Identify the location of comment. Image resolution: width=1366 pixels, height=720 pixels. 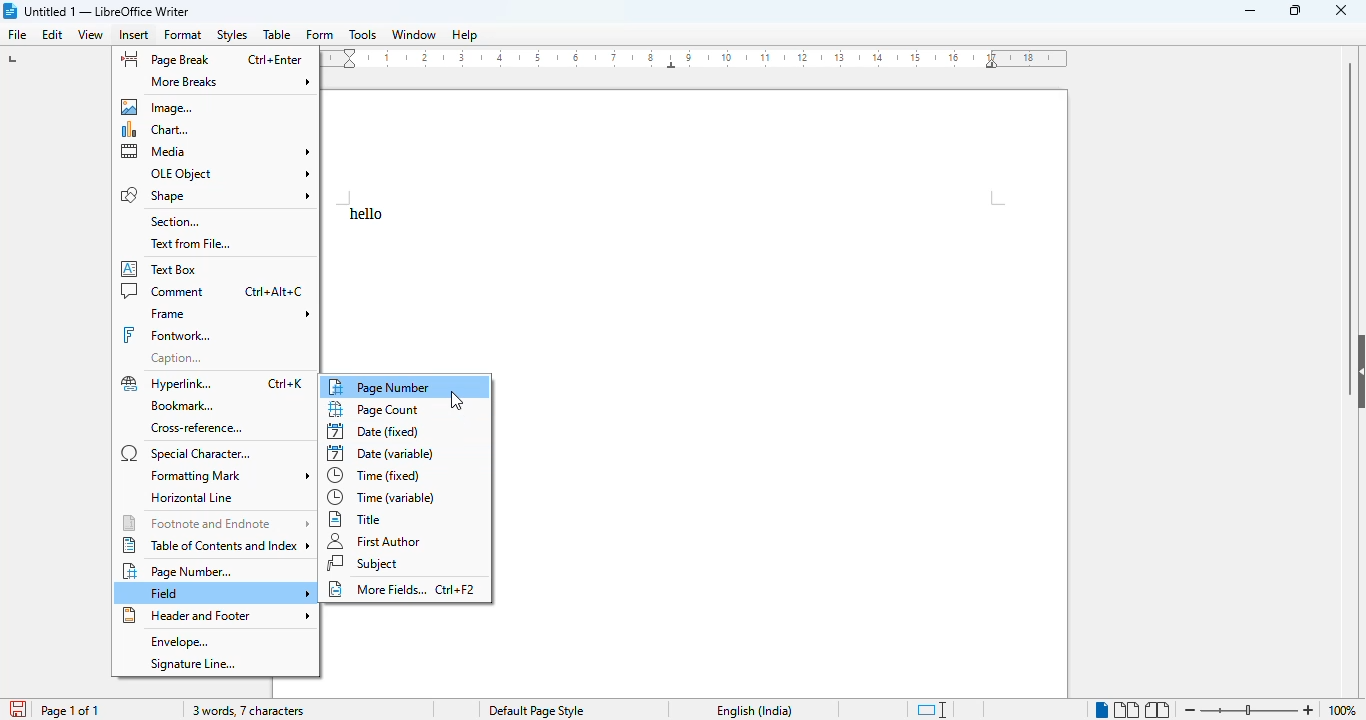
(164, 291).